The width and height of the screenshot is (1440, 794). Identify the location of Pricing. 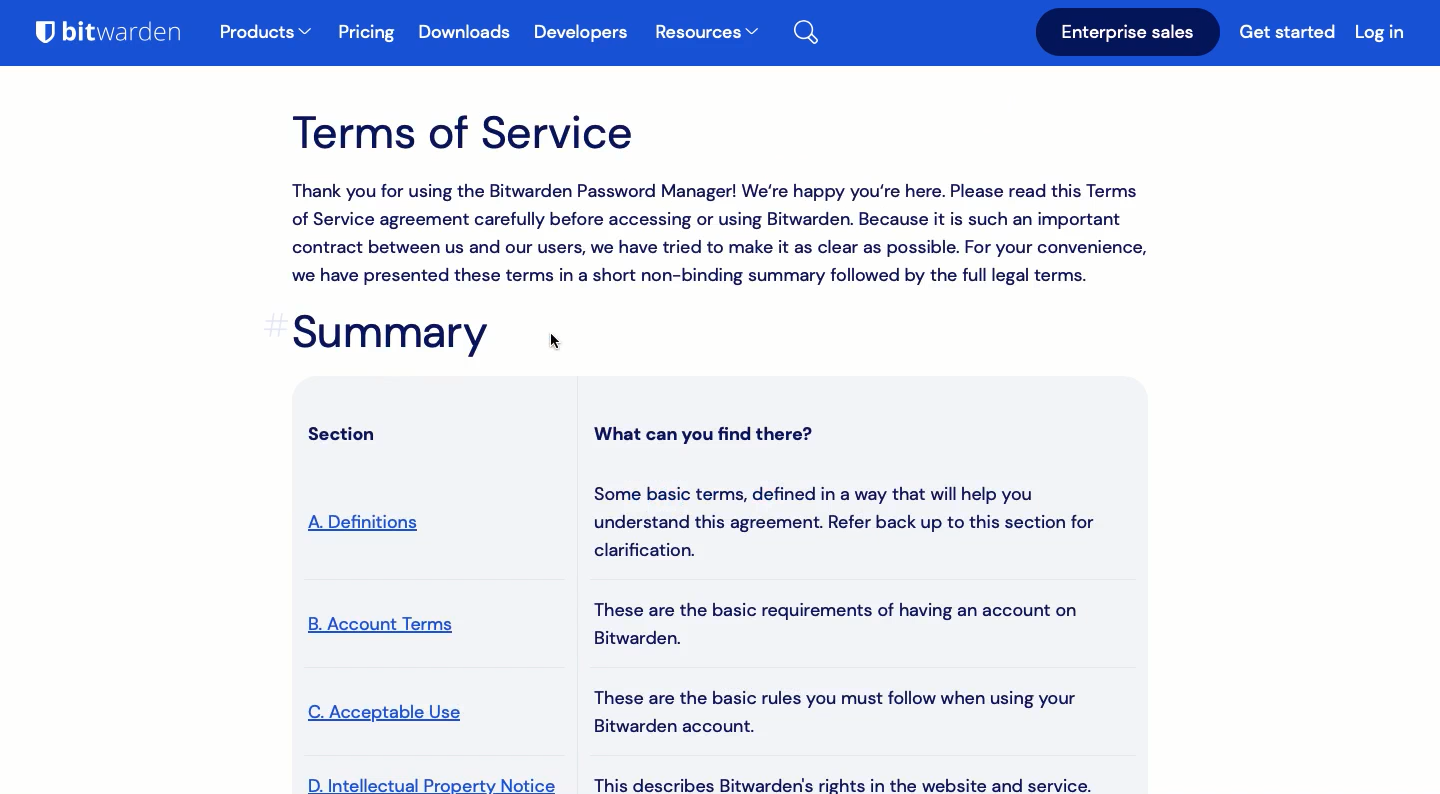
(368, 33).